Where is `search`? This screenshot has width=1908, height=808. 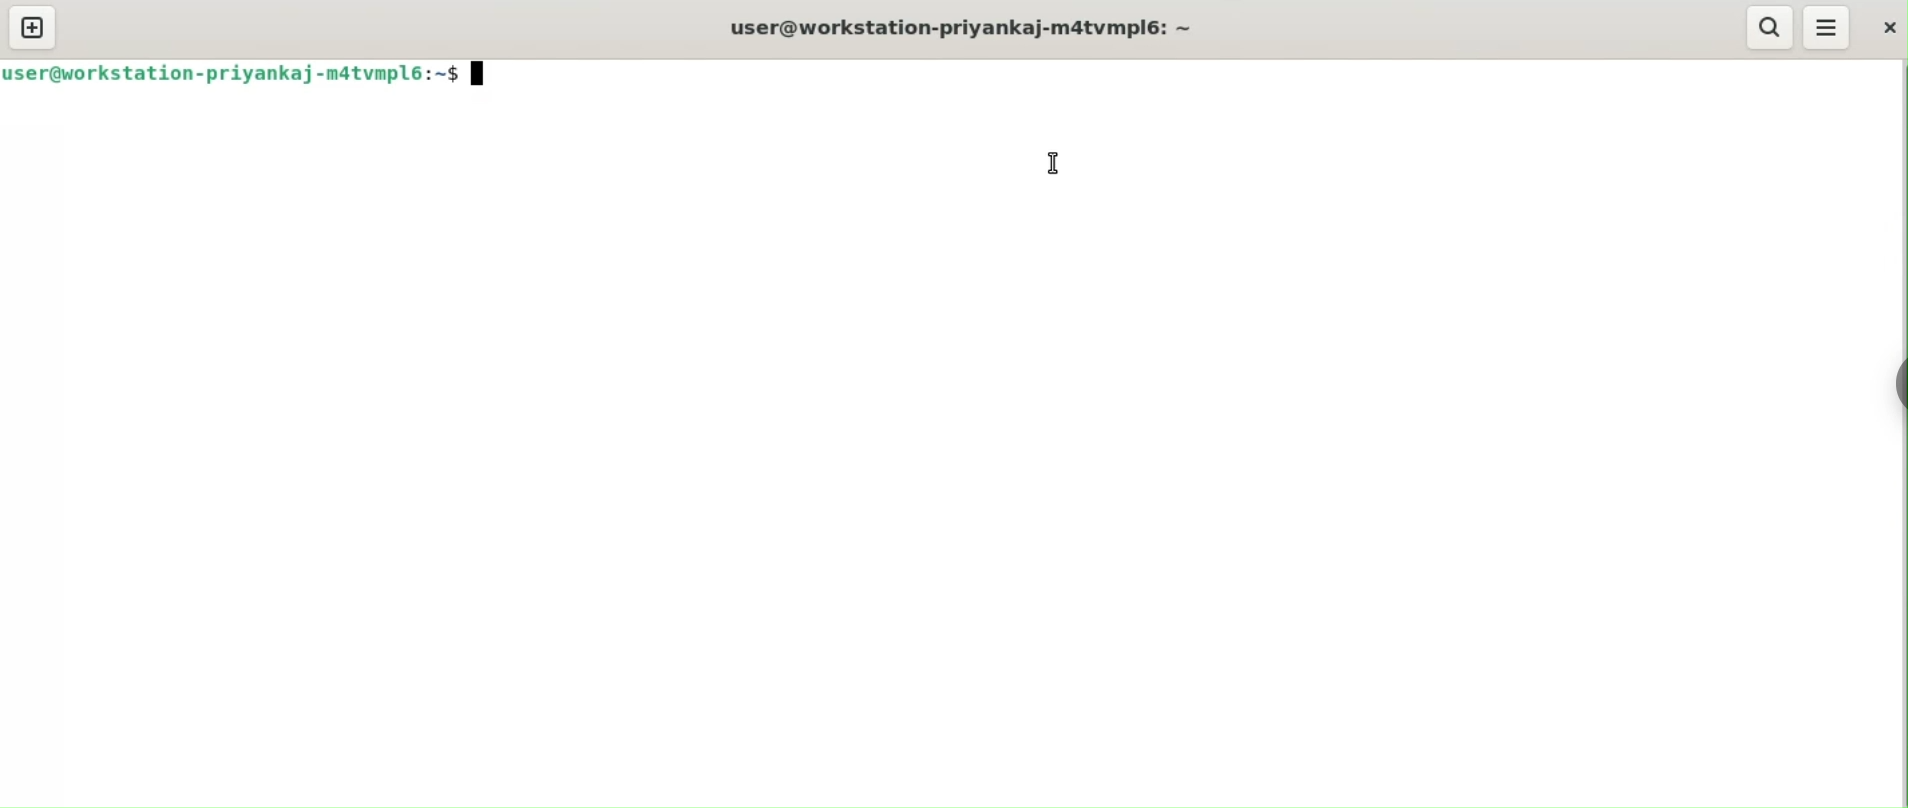
search is located at coordinates (1767, 27).